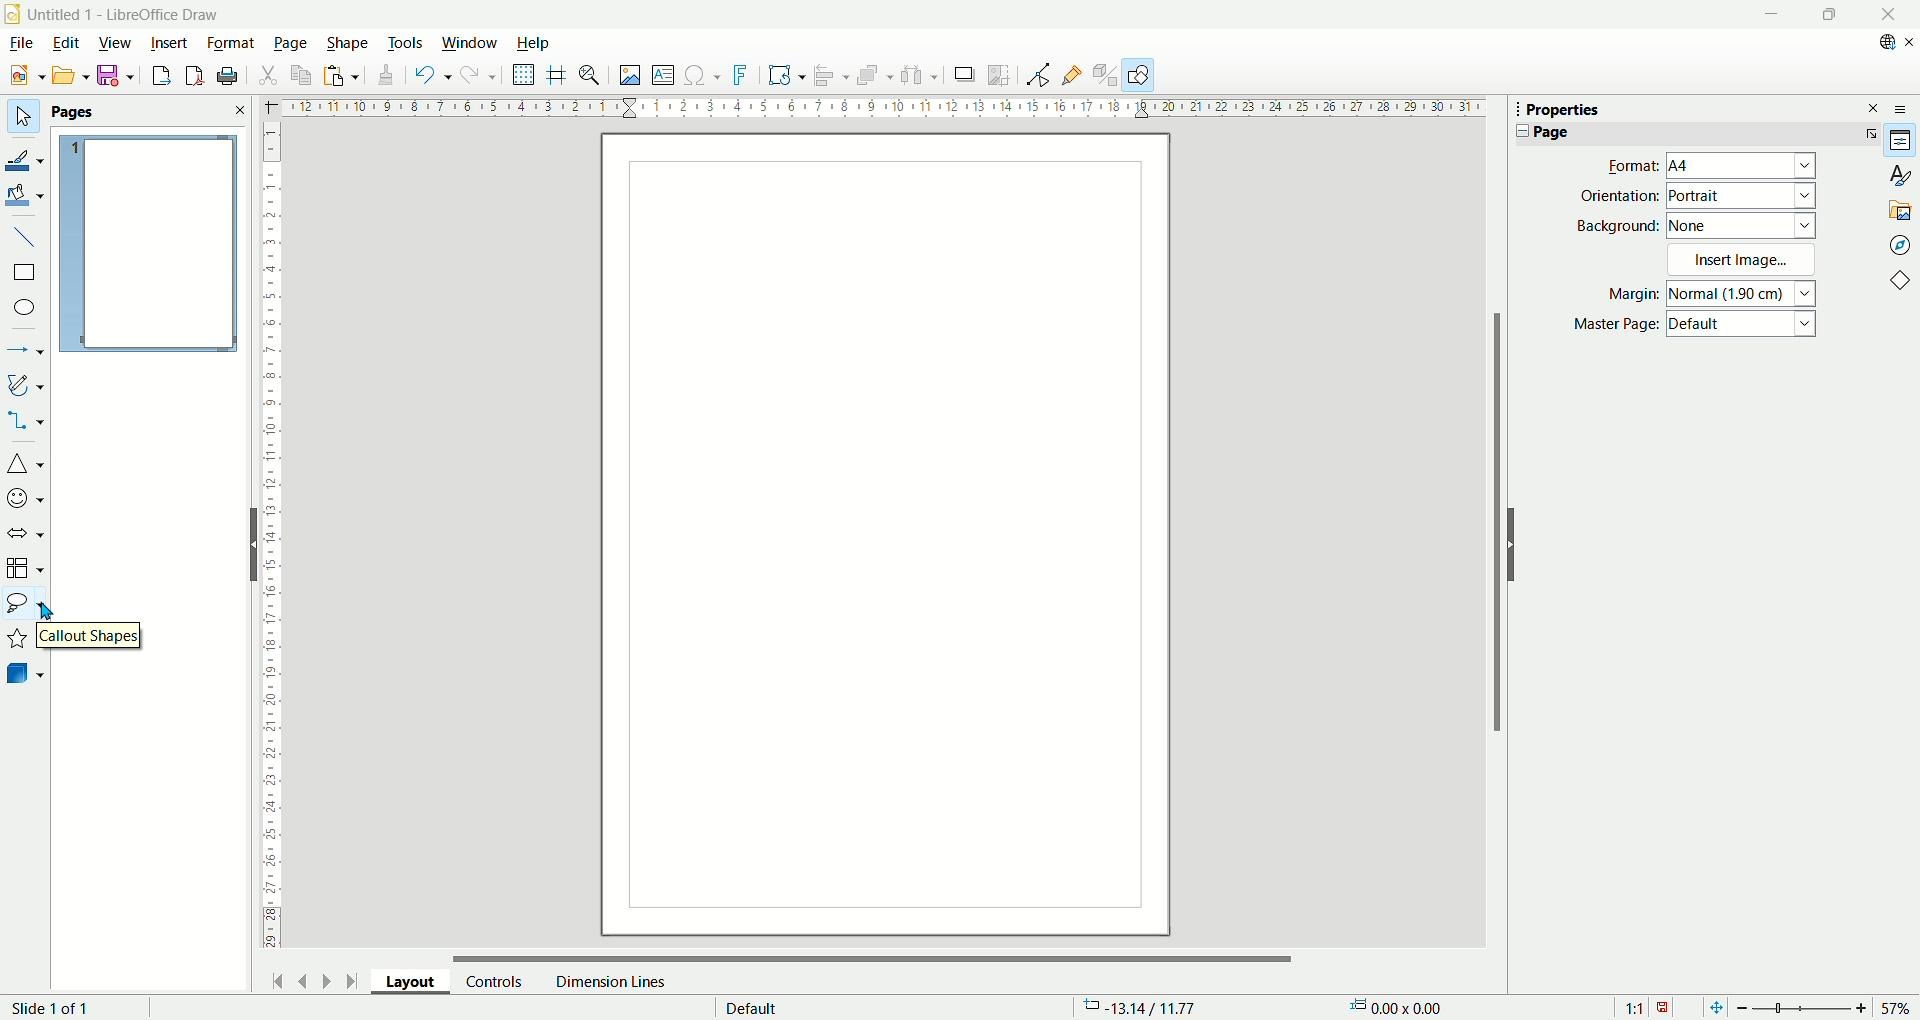  I want to click on scaling factor, so click(1646, 1006).